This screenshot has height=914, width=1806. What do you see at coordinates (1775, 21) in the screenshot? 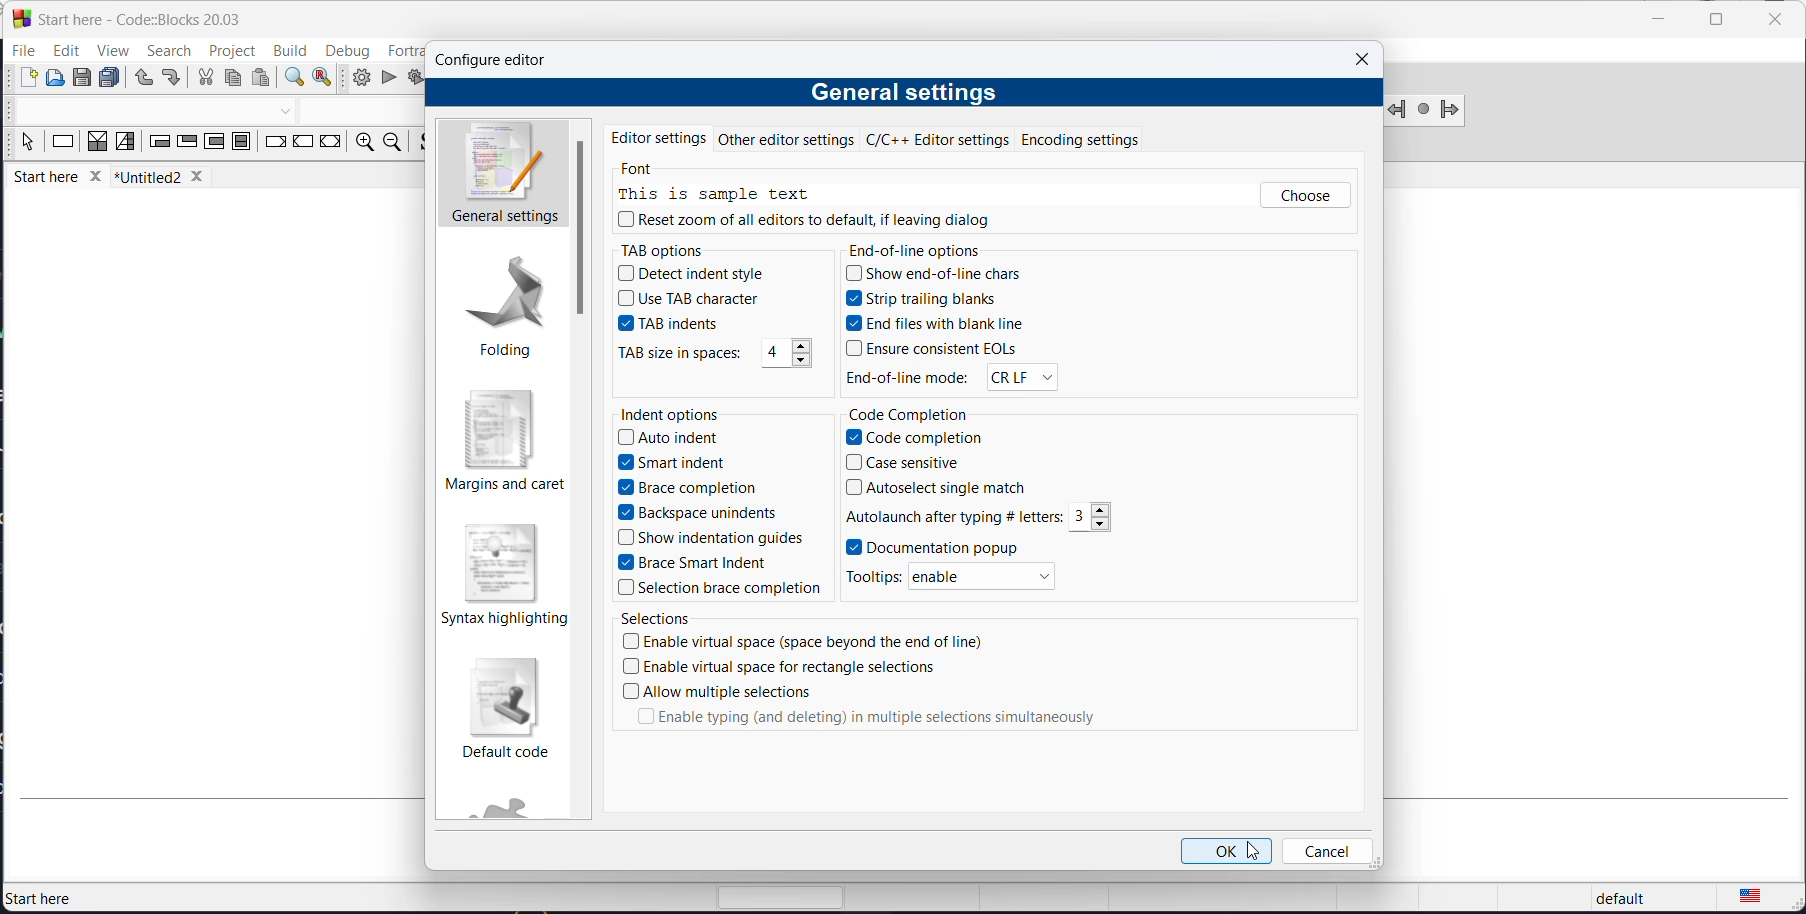
I see `close` at bounding box center [1775, 21].